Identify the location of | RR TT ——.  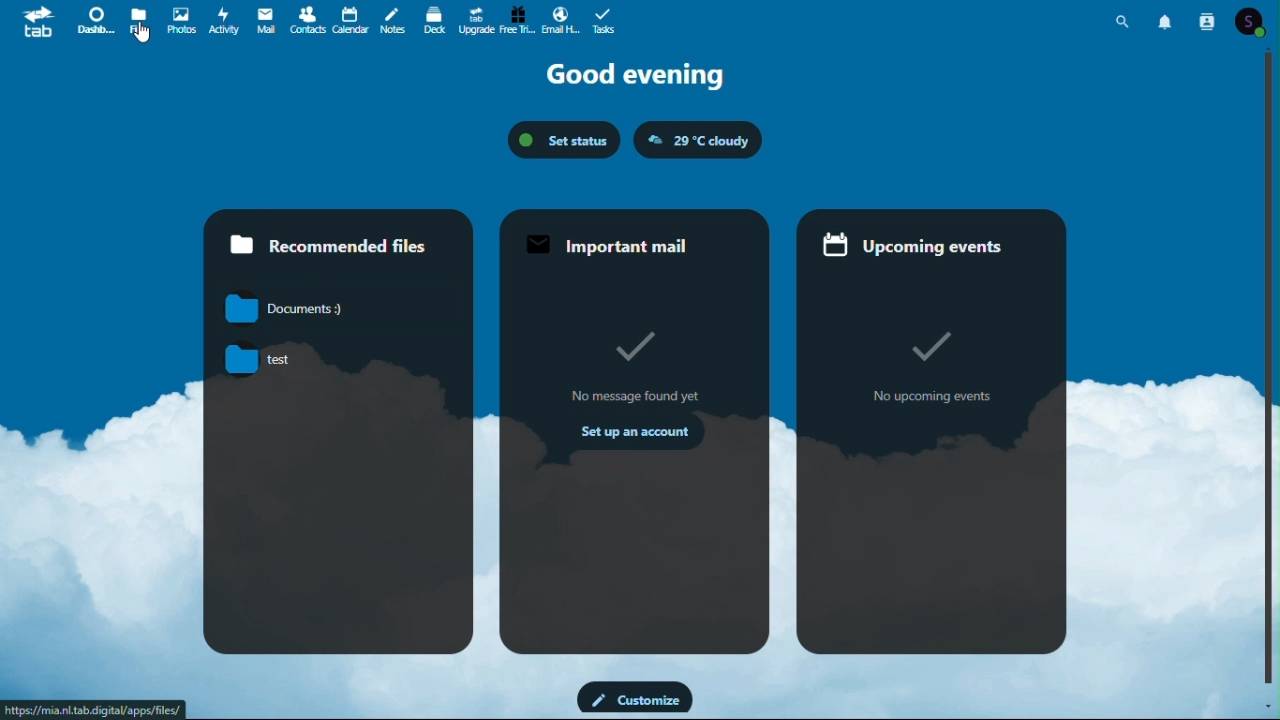
(614, 242).